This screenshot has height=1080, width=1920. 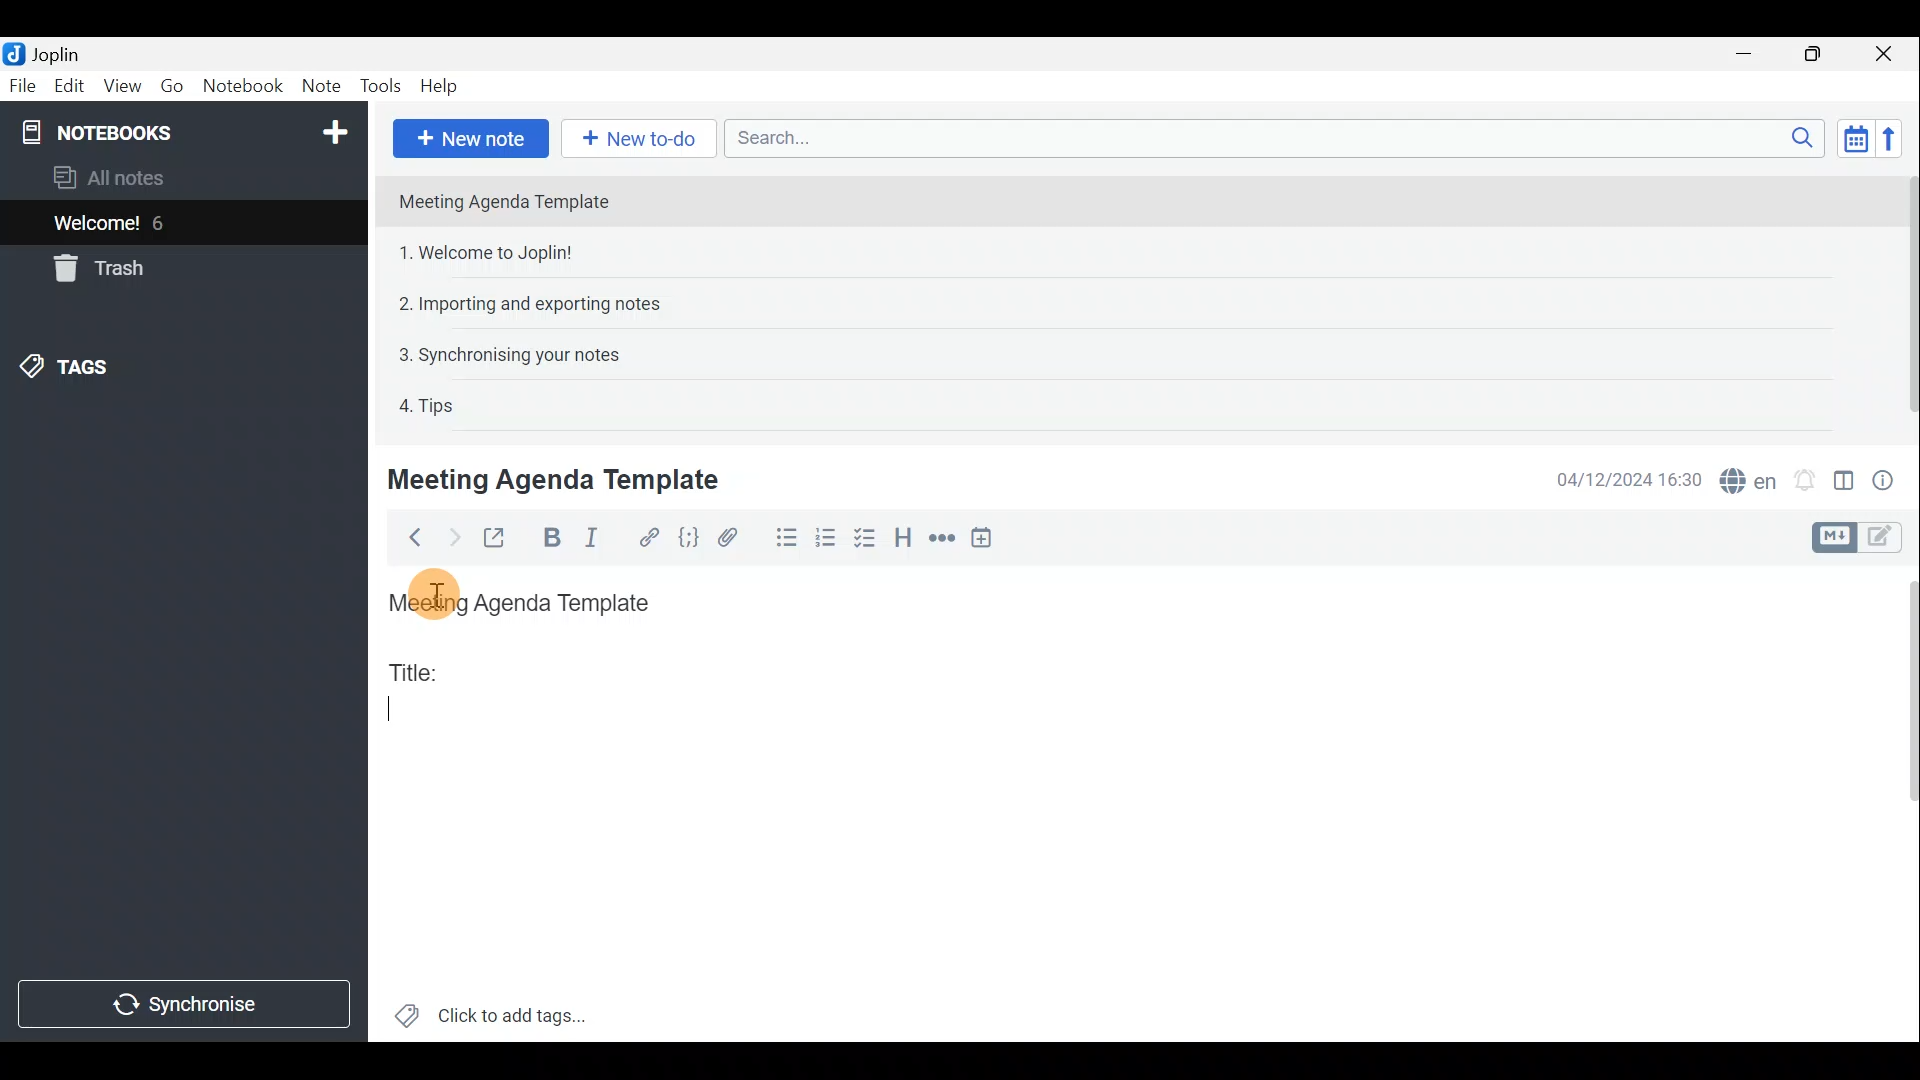 I want to click on Tools, so click(x=378, y=83).